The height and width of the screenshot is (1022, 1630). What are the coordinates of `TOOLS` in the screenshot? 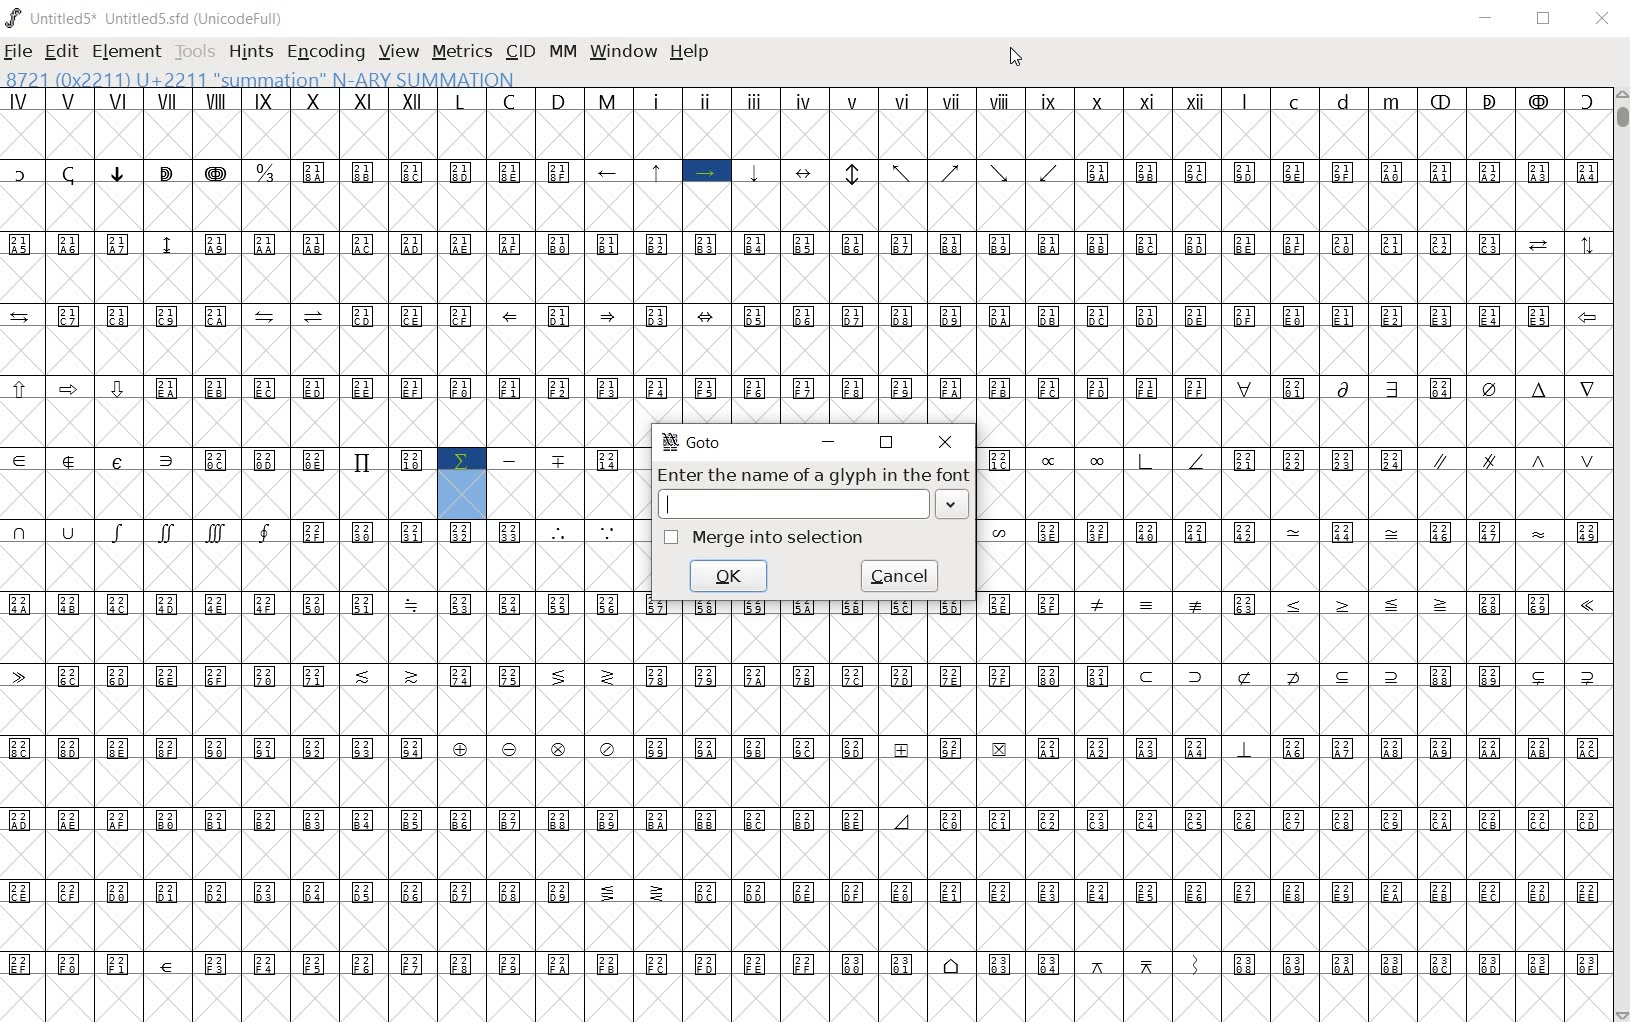 It's located at (195, 52).